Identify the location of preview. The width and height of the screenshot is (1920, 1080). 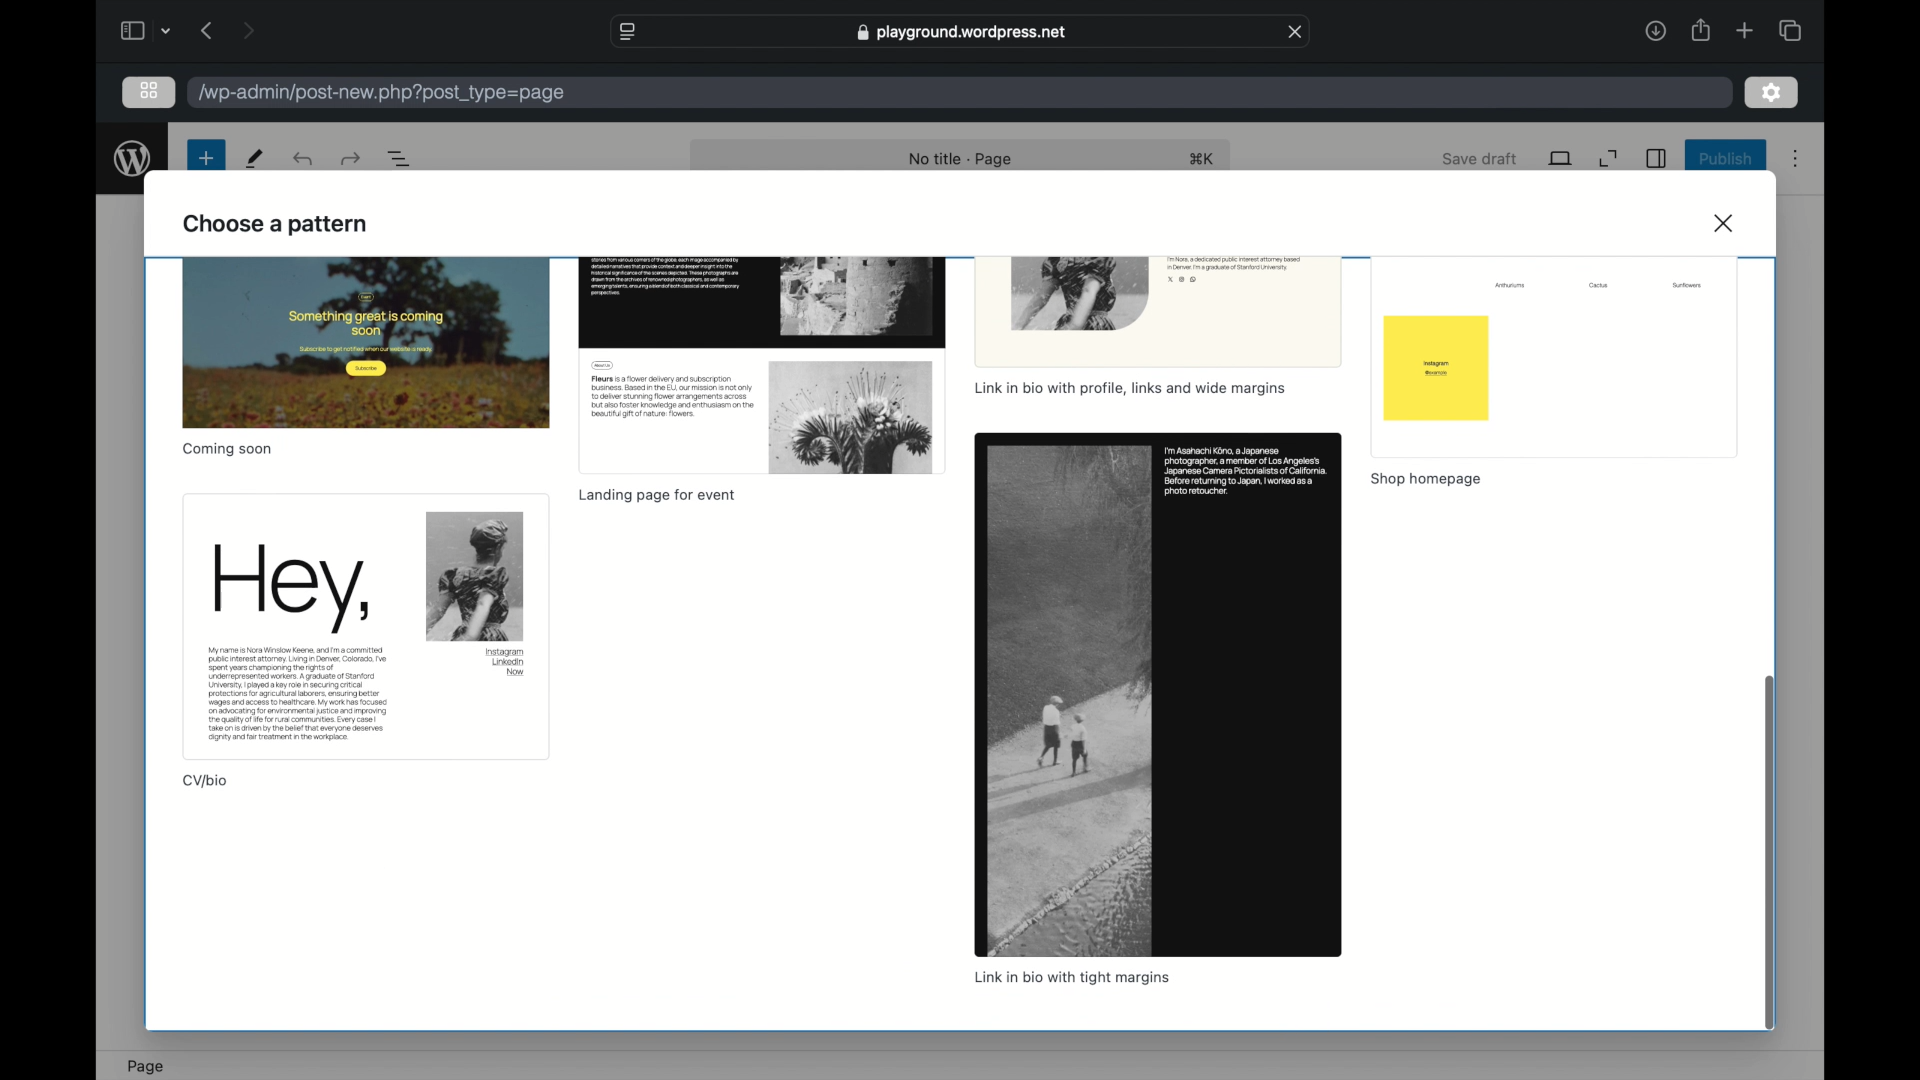
(761, 366).